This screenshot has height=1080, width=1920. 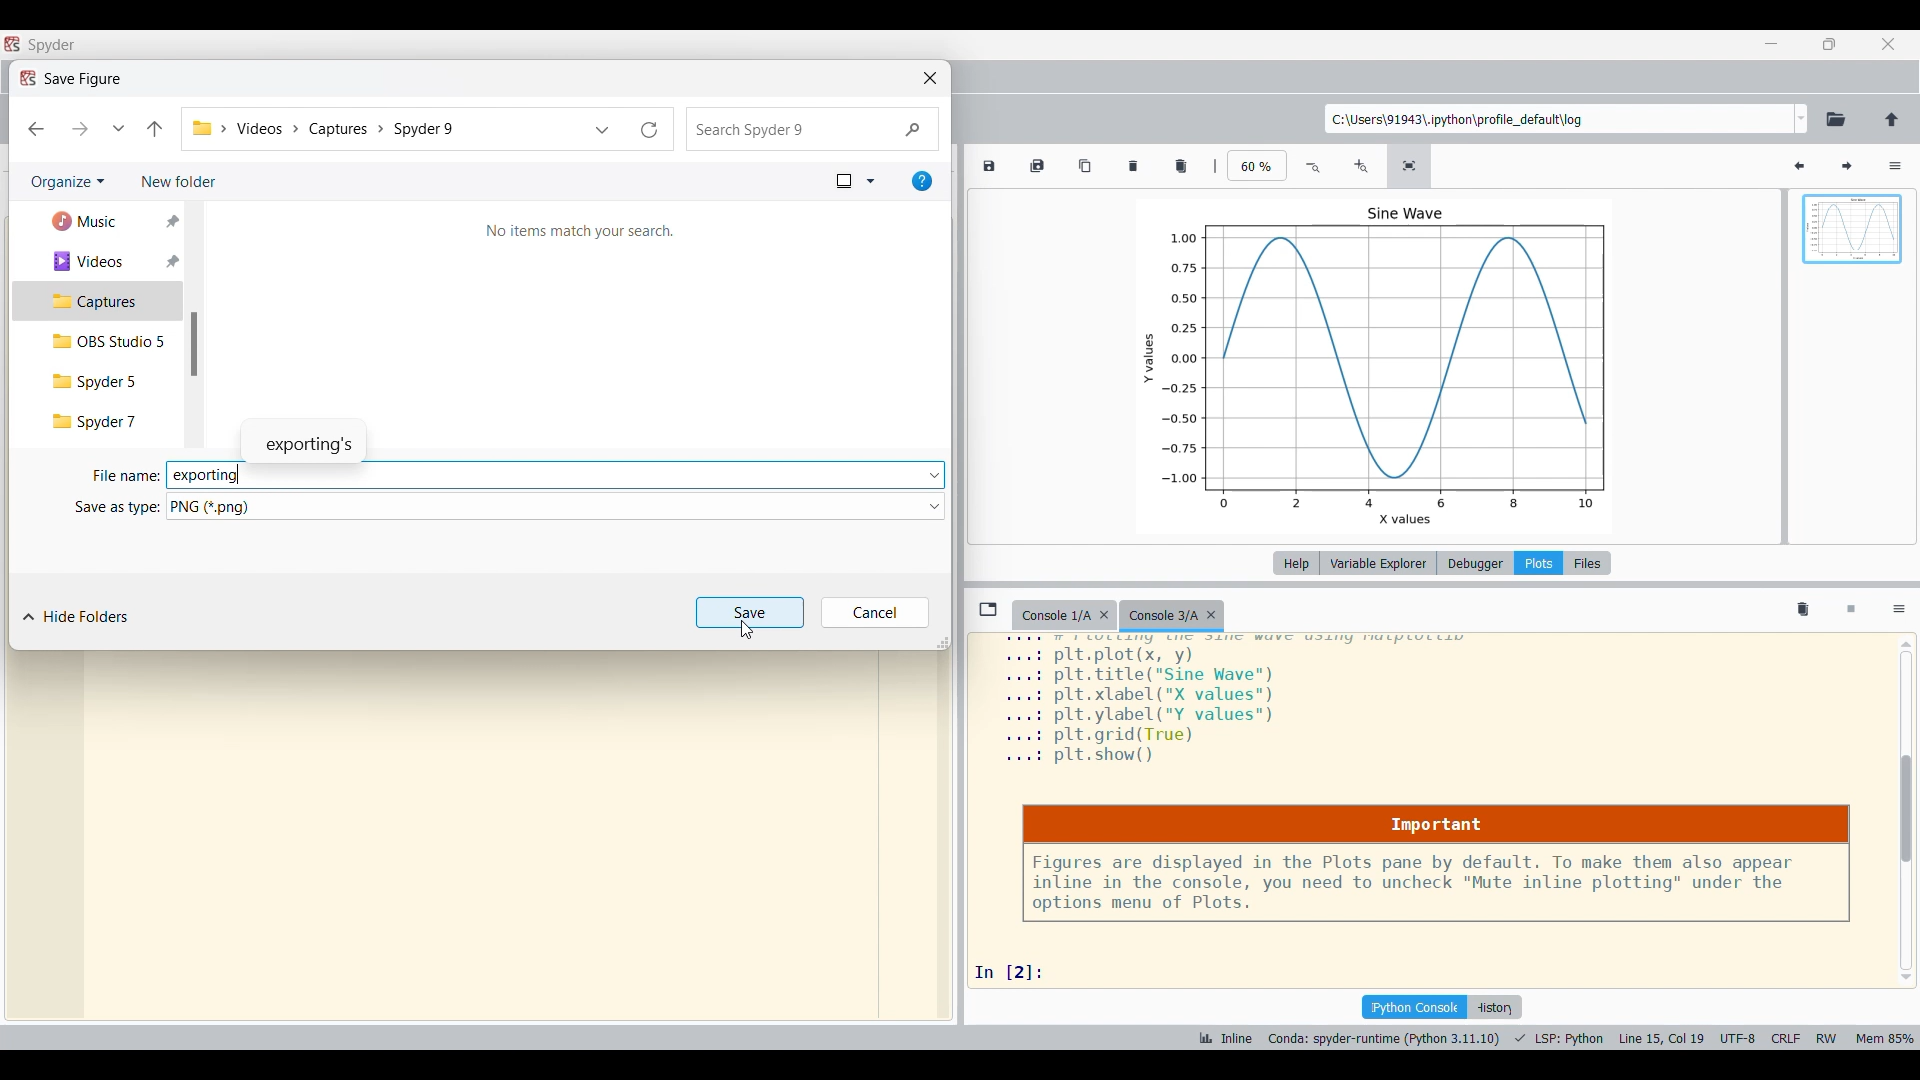 I want to click on PROGRAMMING LANGUAGE, so click(x=1560, y=1038).